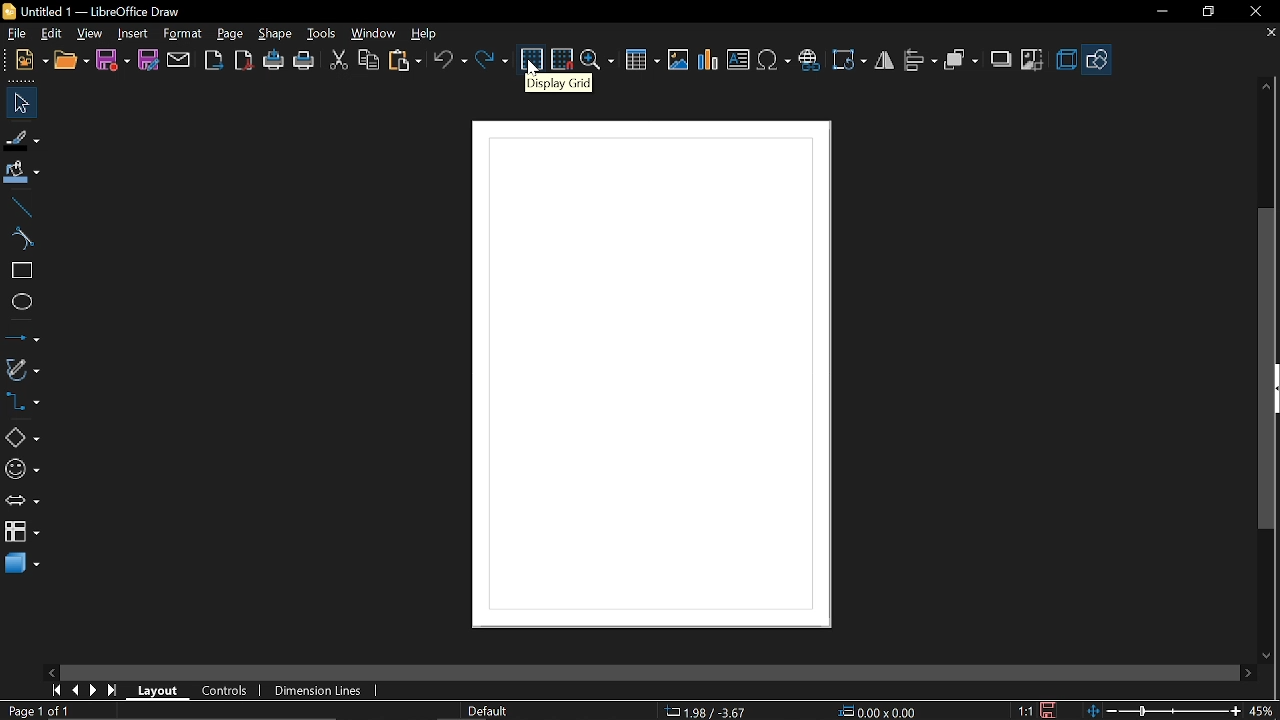 This screenshot has height=720, width=1280. What do you see at coordinates (149, 61) in the screenshot?
I see `save as` at bounding box center [149, 61].